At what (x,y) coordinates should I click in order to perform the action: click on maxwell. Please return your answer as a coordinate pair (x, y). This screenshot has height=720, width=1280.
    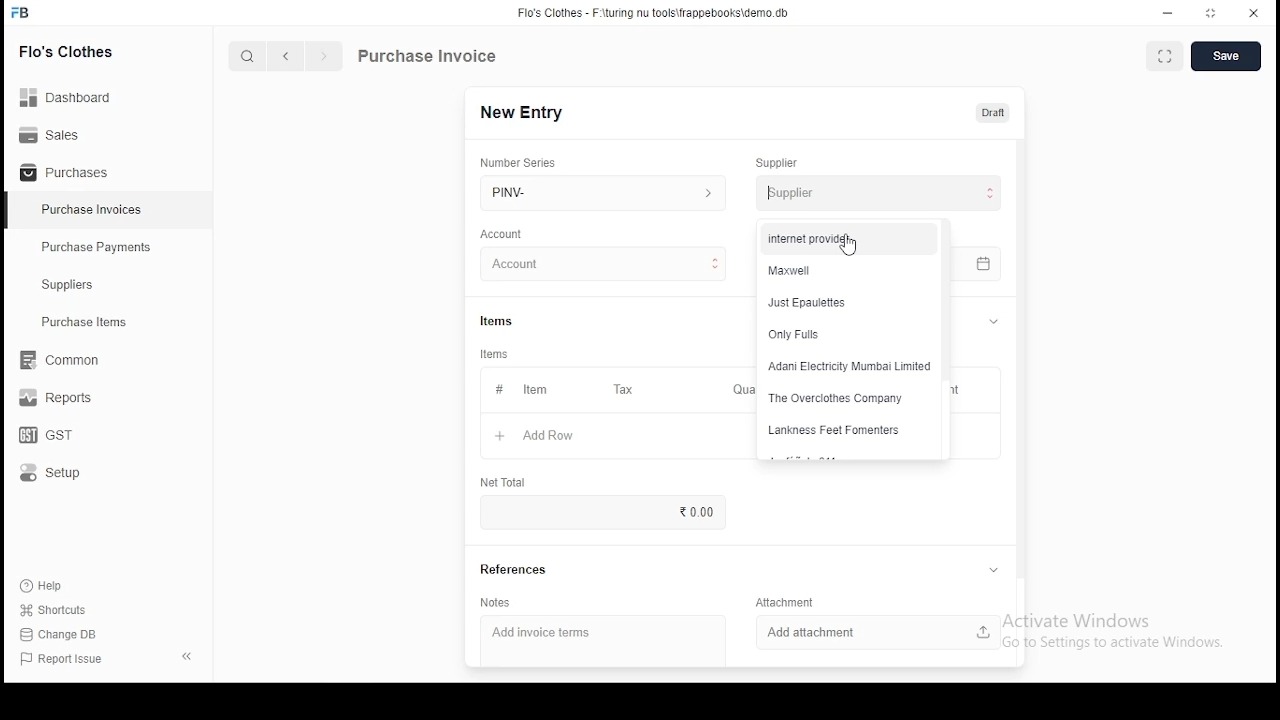
    Looking at the image, I should click on (843, 271).